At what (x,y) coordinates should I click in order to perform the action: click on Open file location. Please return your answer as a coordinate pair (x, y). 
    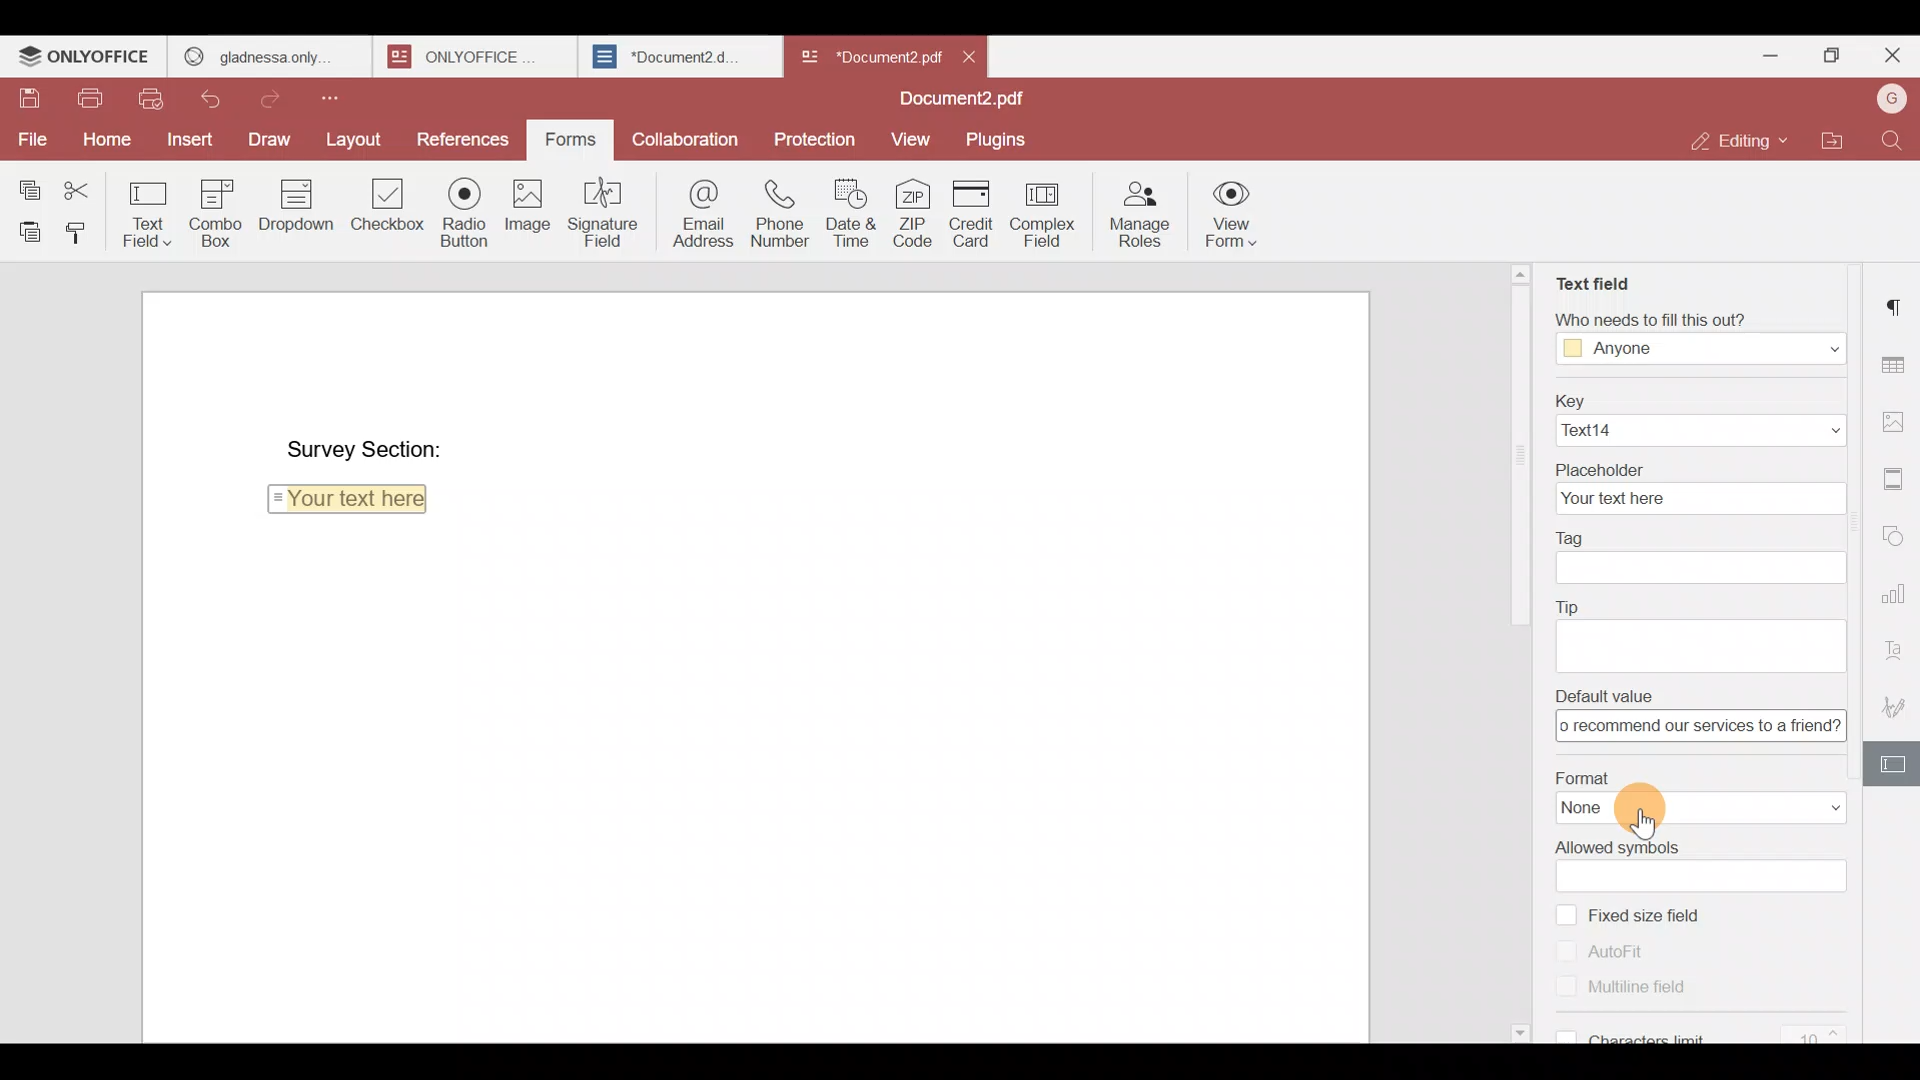
    Looking at the image, I should click on (1841, 142).